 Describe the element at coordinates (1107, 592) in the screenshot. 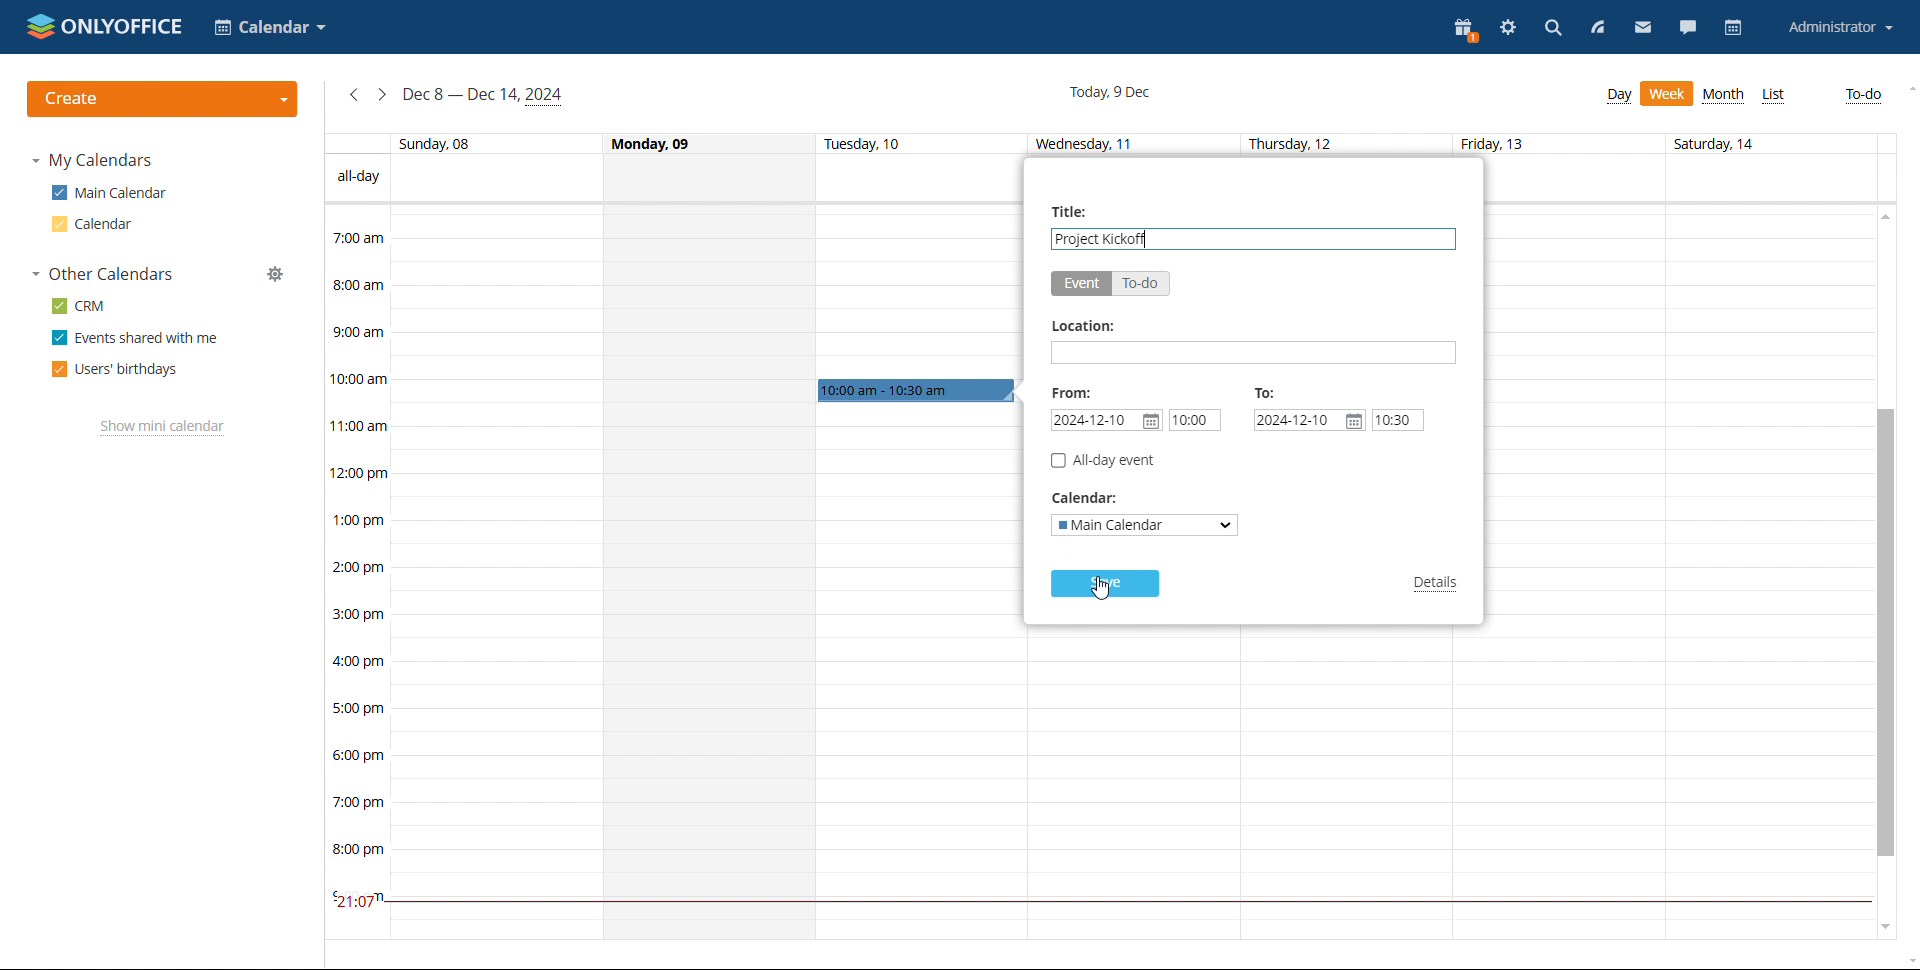

I see `cursor` at that location.